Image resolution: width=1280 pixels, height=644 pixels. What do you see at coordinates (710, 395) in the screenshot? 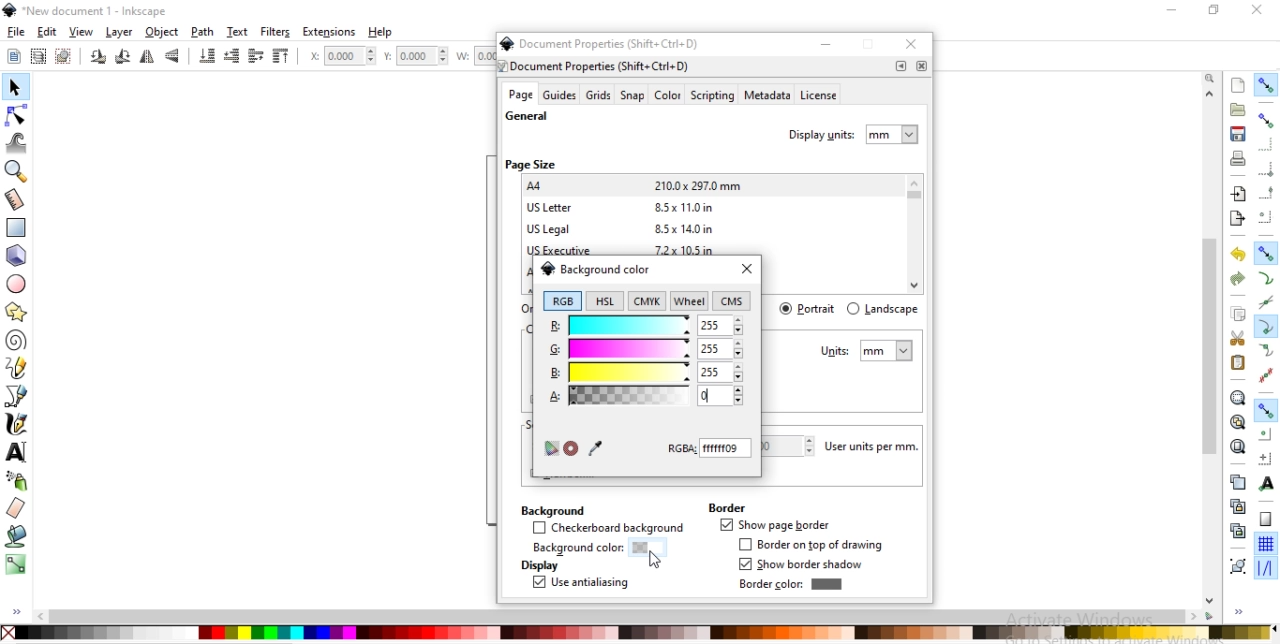
I see `0` at bounding box center [710, 395].